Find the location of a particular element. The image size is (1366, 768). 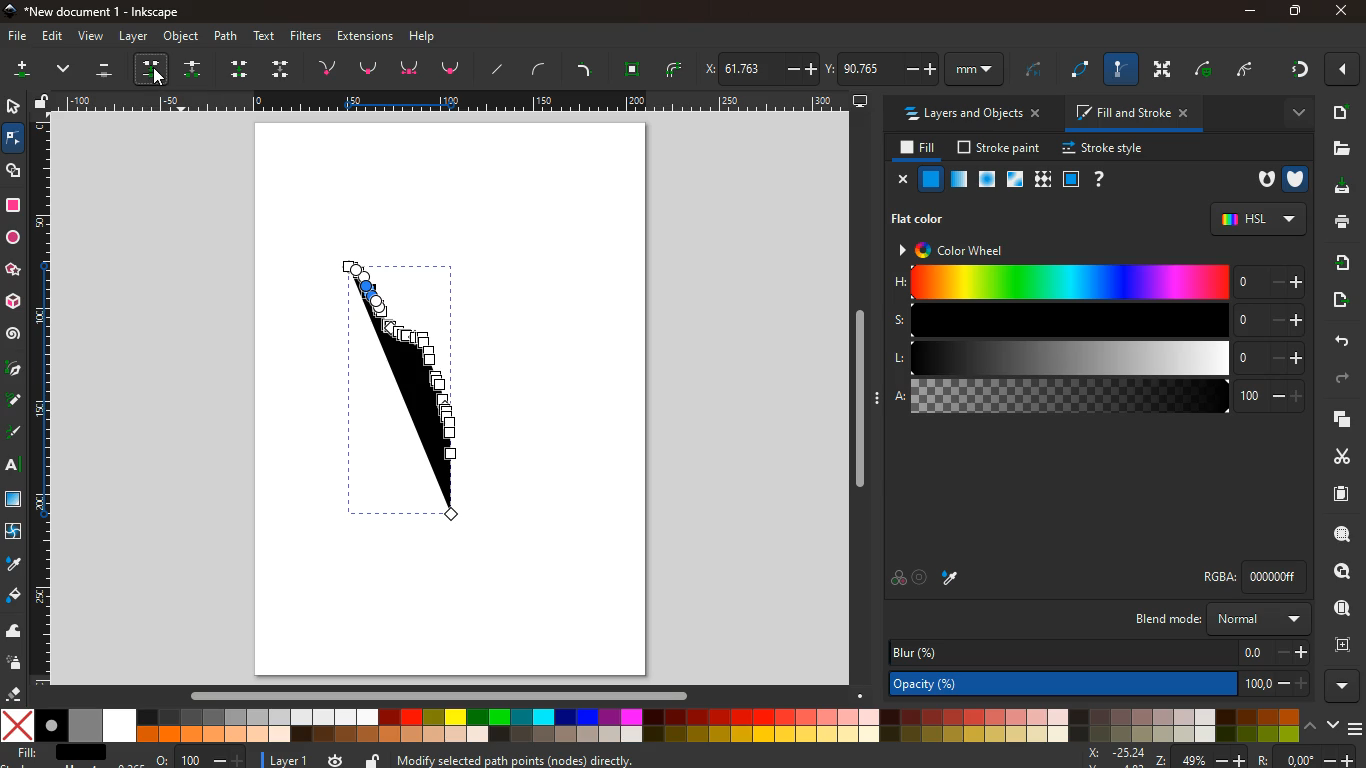

drop is located at coordinates (954, 580).